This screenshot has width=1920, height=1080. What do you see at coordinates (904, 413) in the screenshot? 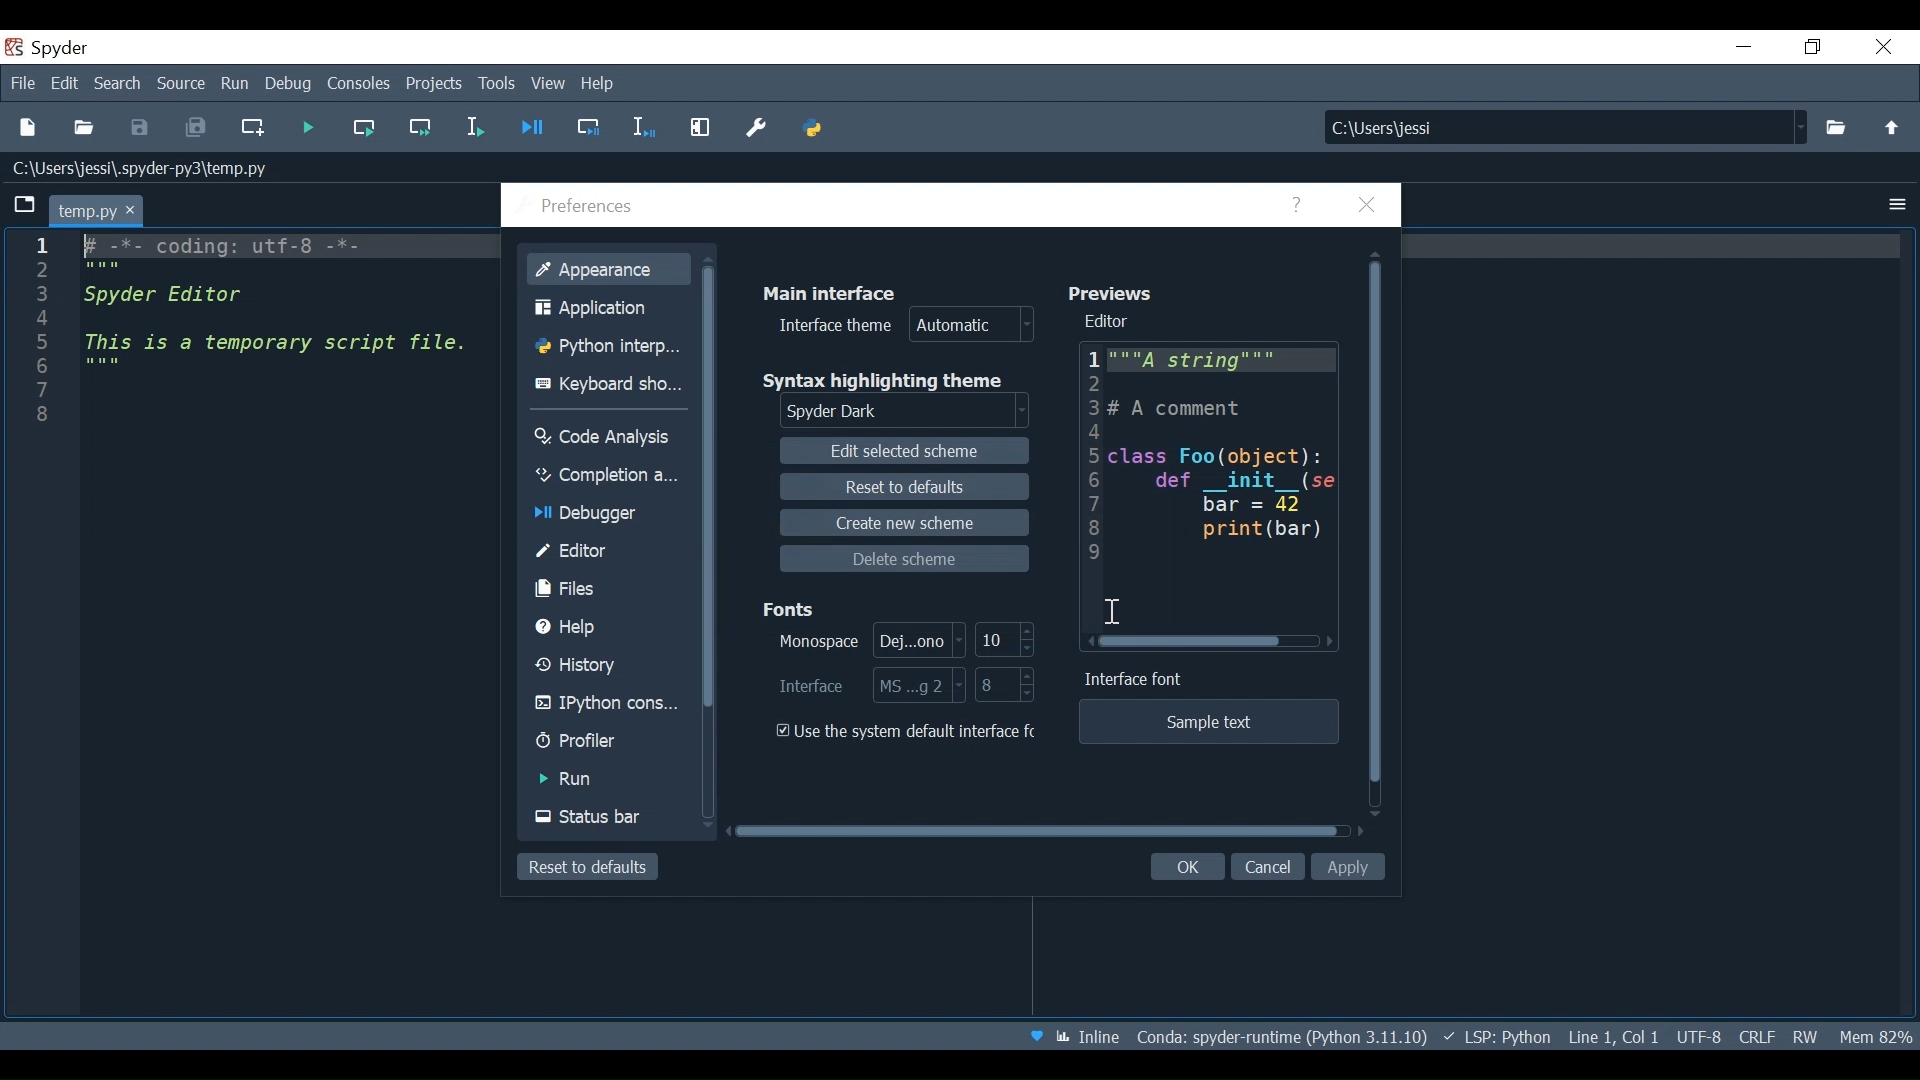
I see `Select Syntax highlighting theme` at bounding box center [904, 413].